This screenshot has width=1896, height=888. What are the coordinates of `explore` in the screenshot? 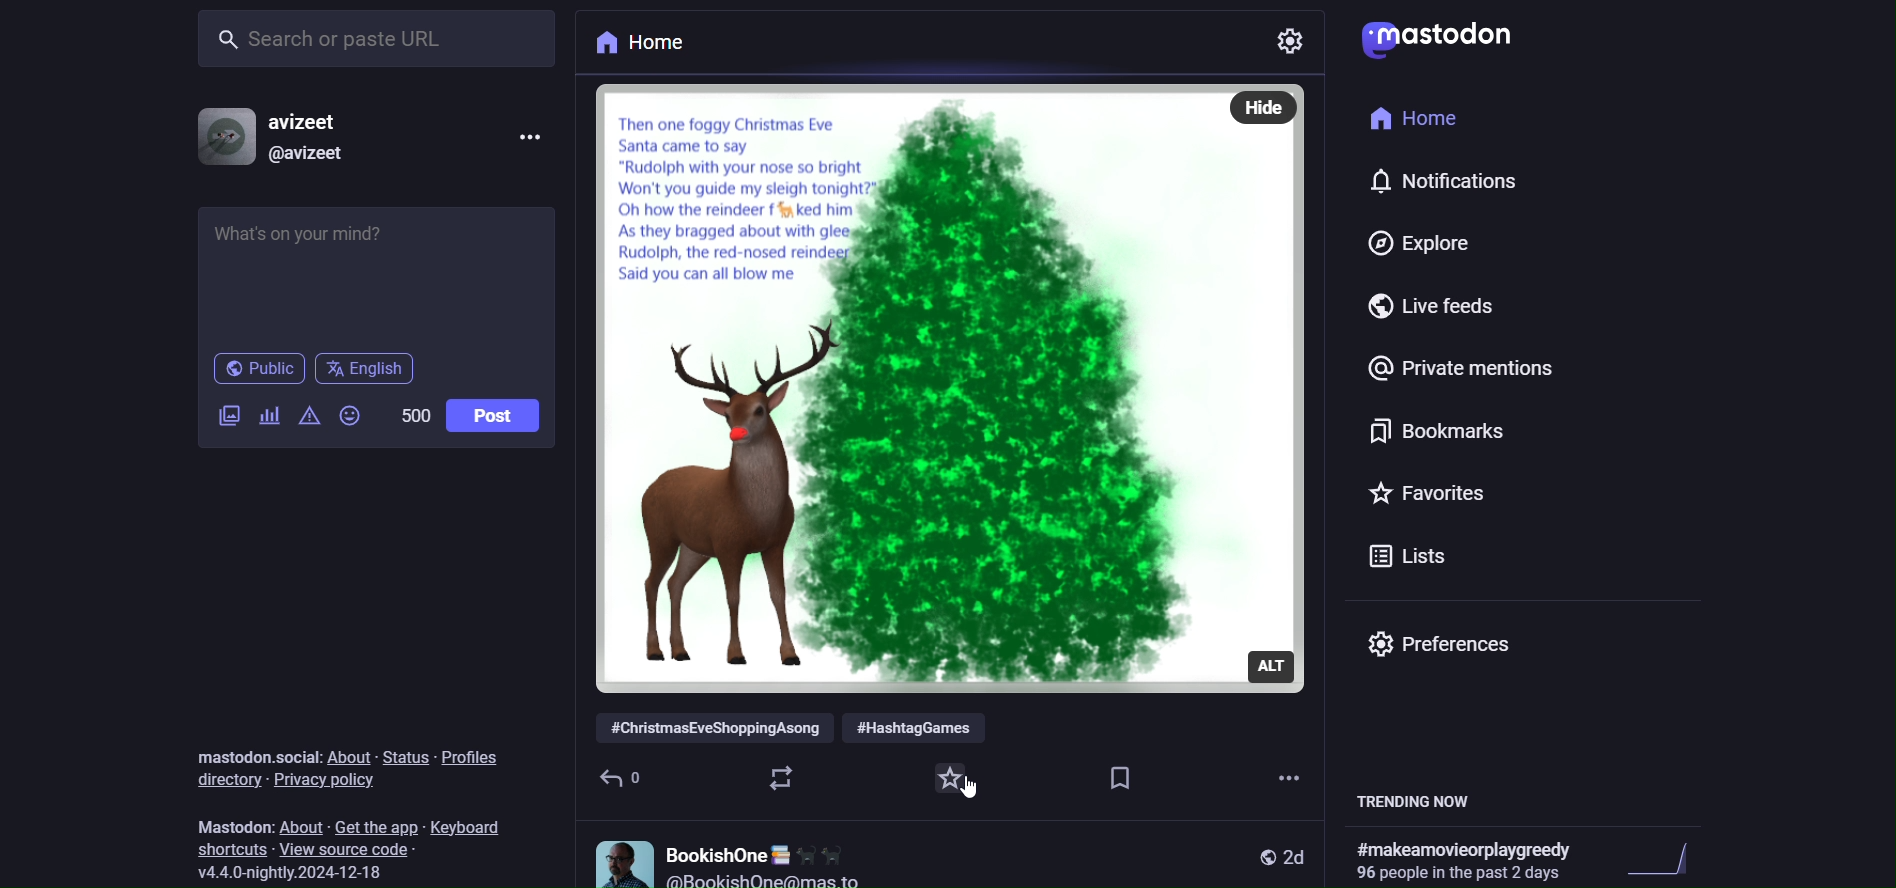 It's located at (1405, 243).